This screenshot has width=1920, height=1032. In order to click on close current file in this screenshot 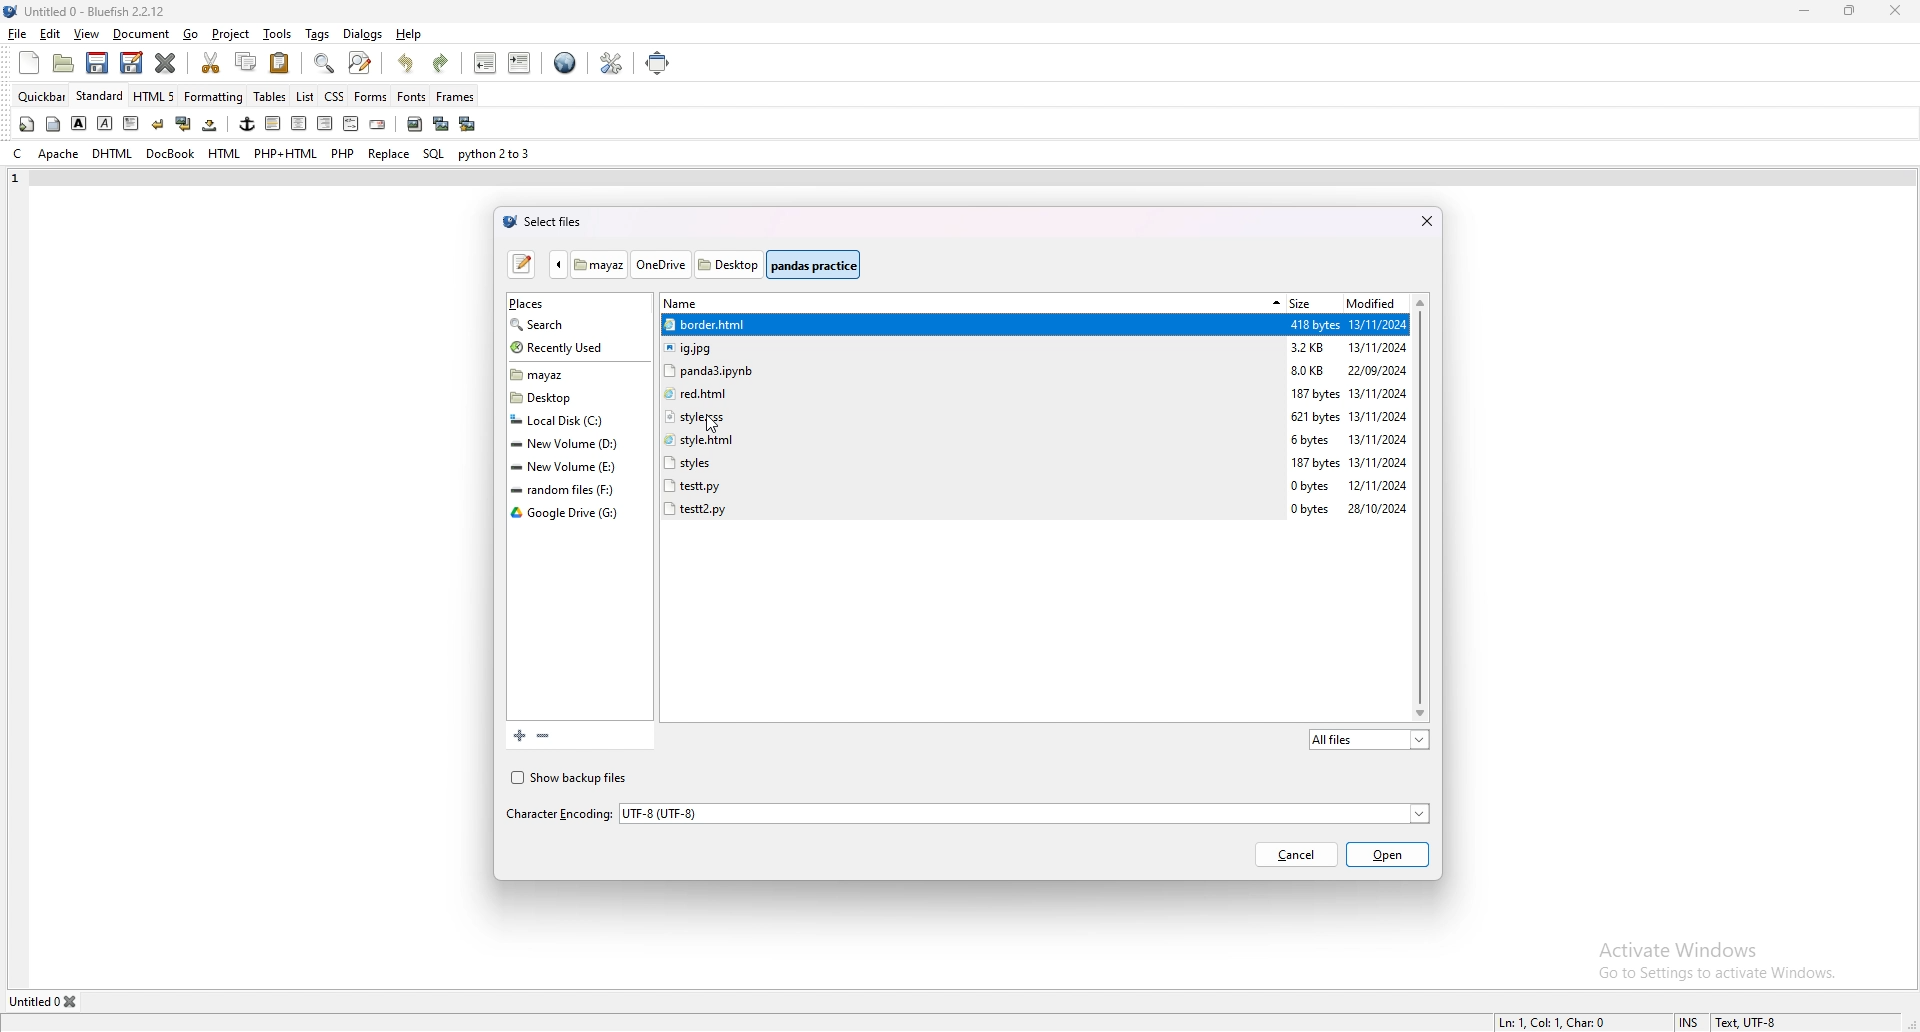, I will do `click(167, 62)`.